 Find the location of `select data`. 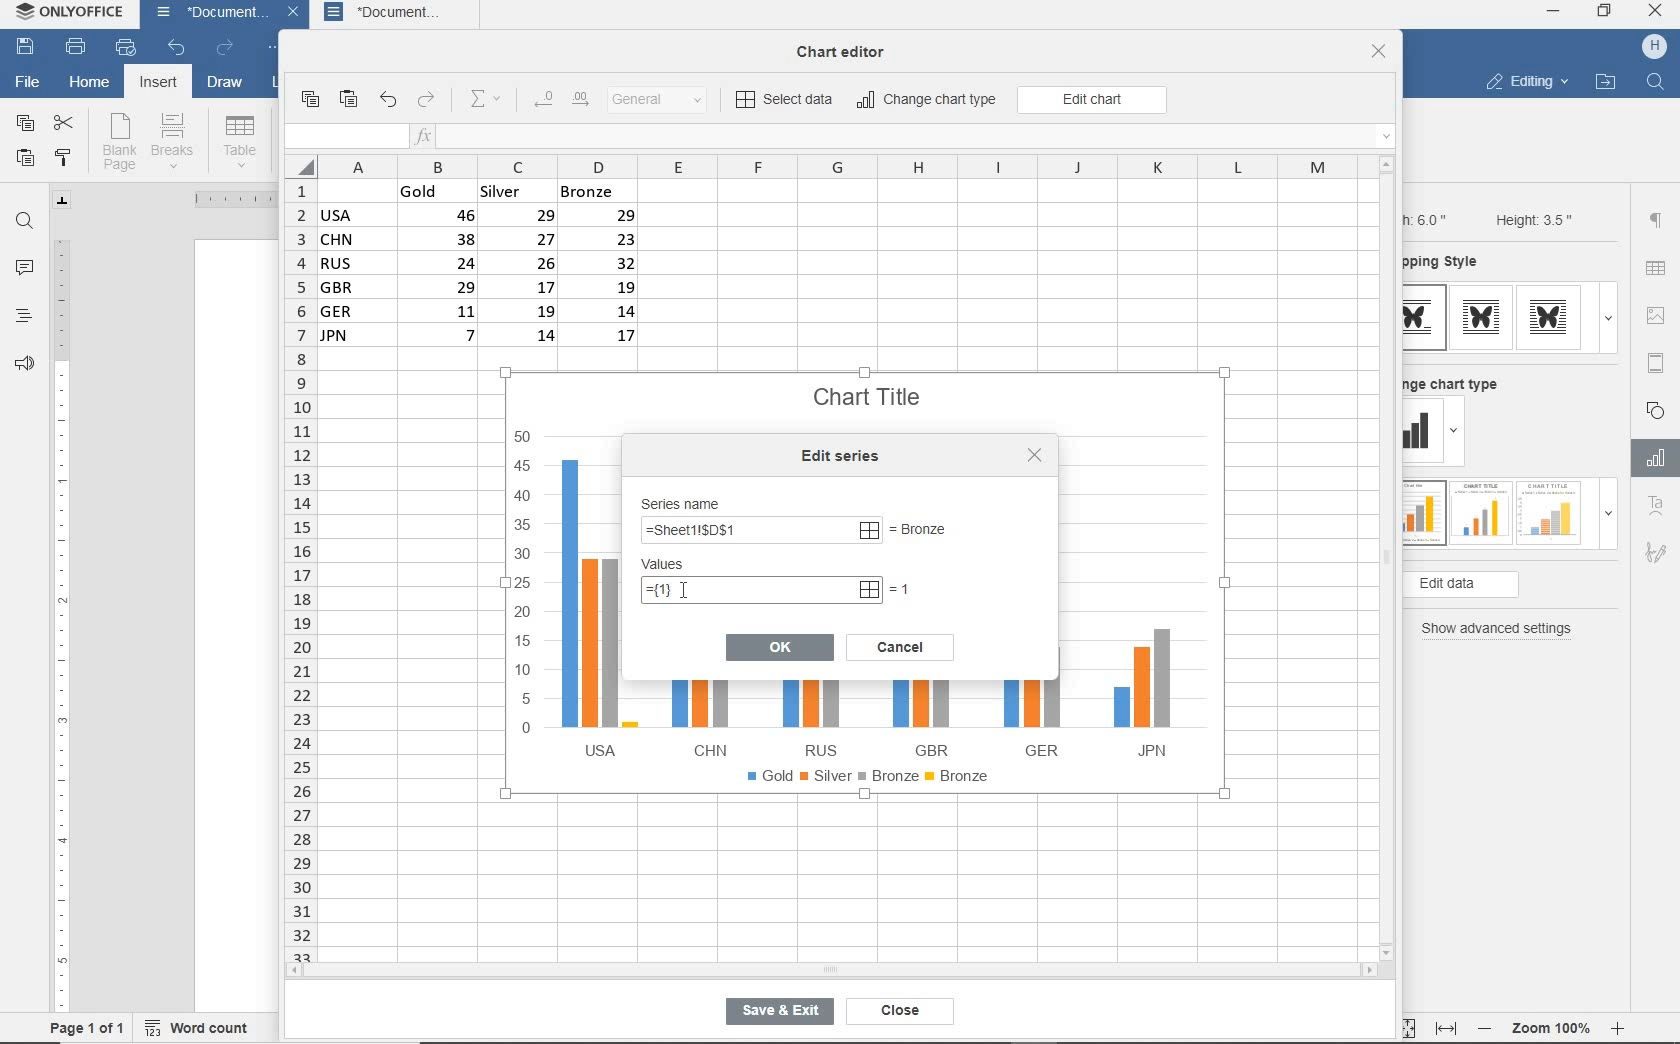

select data is located at coordinates (786, 101).